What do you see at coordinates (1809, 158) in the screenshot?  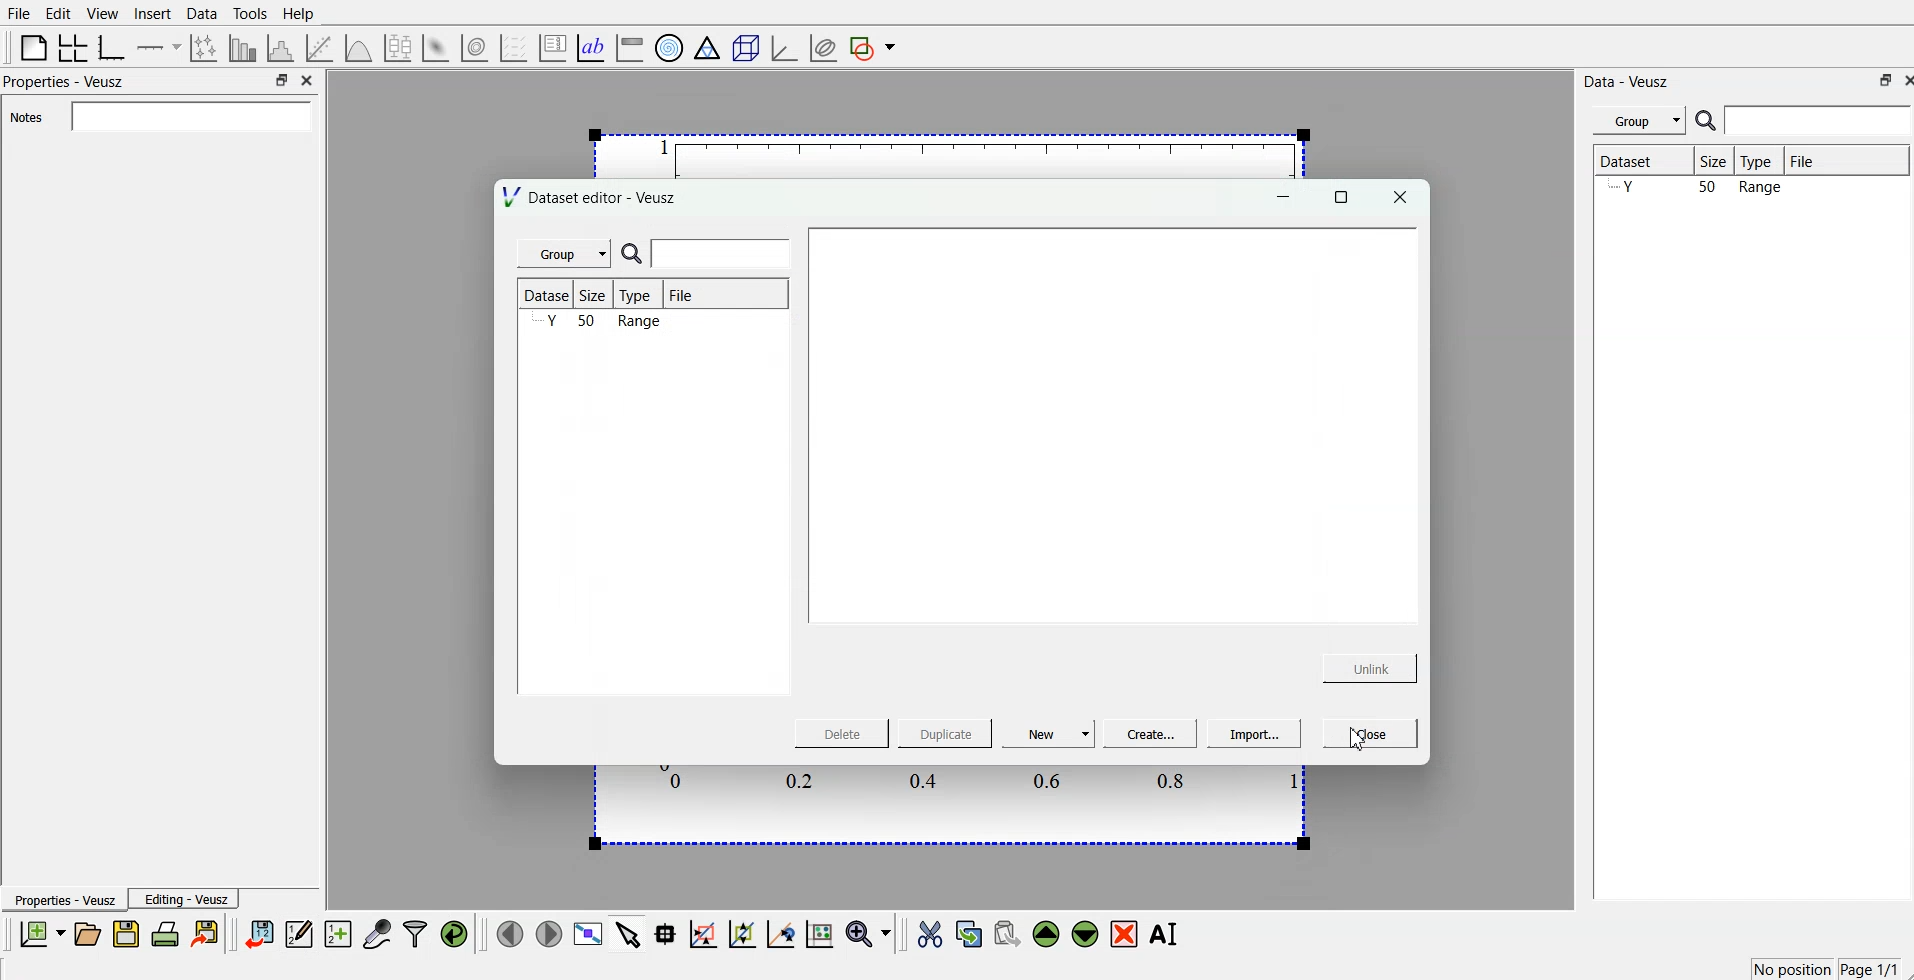 I see `File` at bounding box center [1809, 158].